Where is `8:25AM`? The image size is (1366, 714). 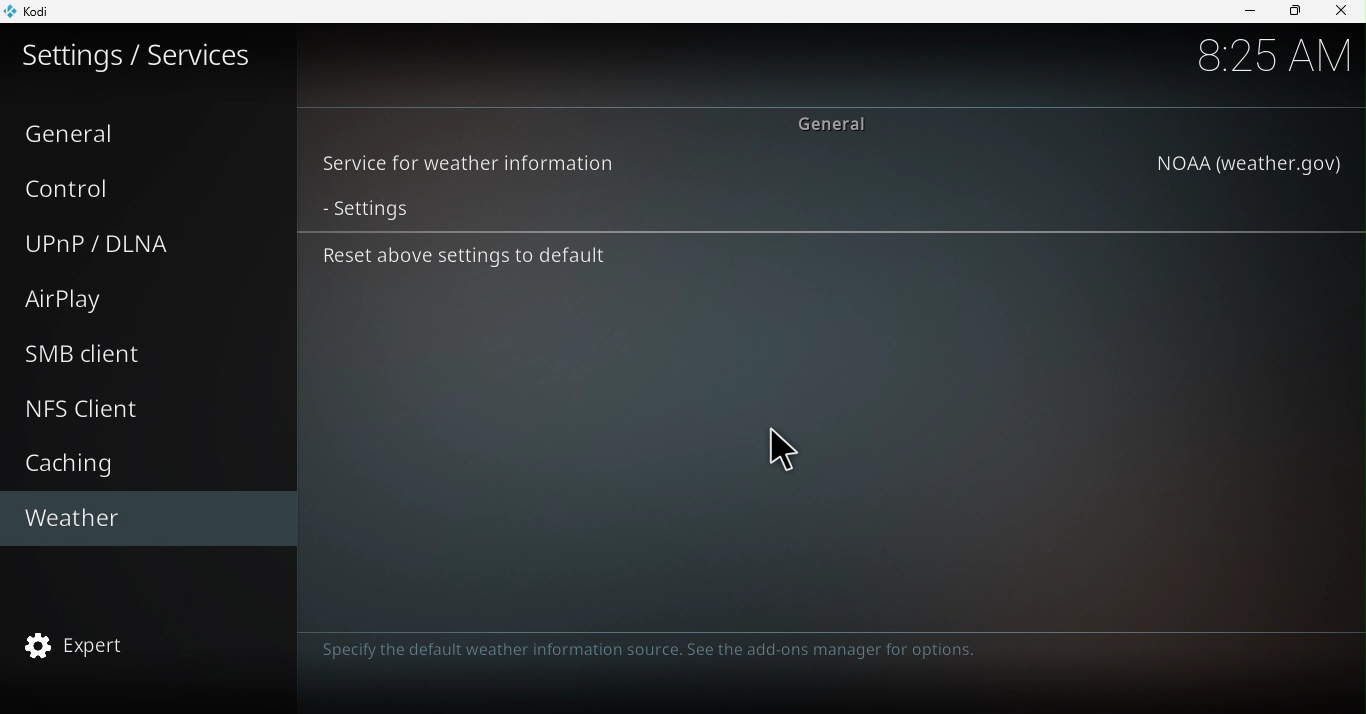 8:25AM is located at coordinates (1273, 55).